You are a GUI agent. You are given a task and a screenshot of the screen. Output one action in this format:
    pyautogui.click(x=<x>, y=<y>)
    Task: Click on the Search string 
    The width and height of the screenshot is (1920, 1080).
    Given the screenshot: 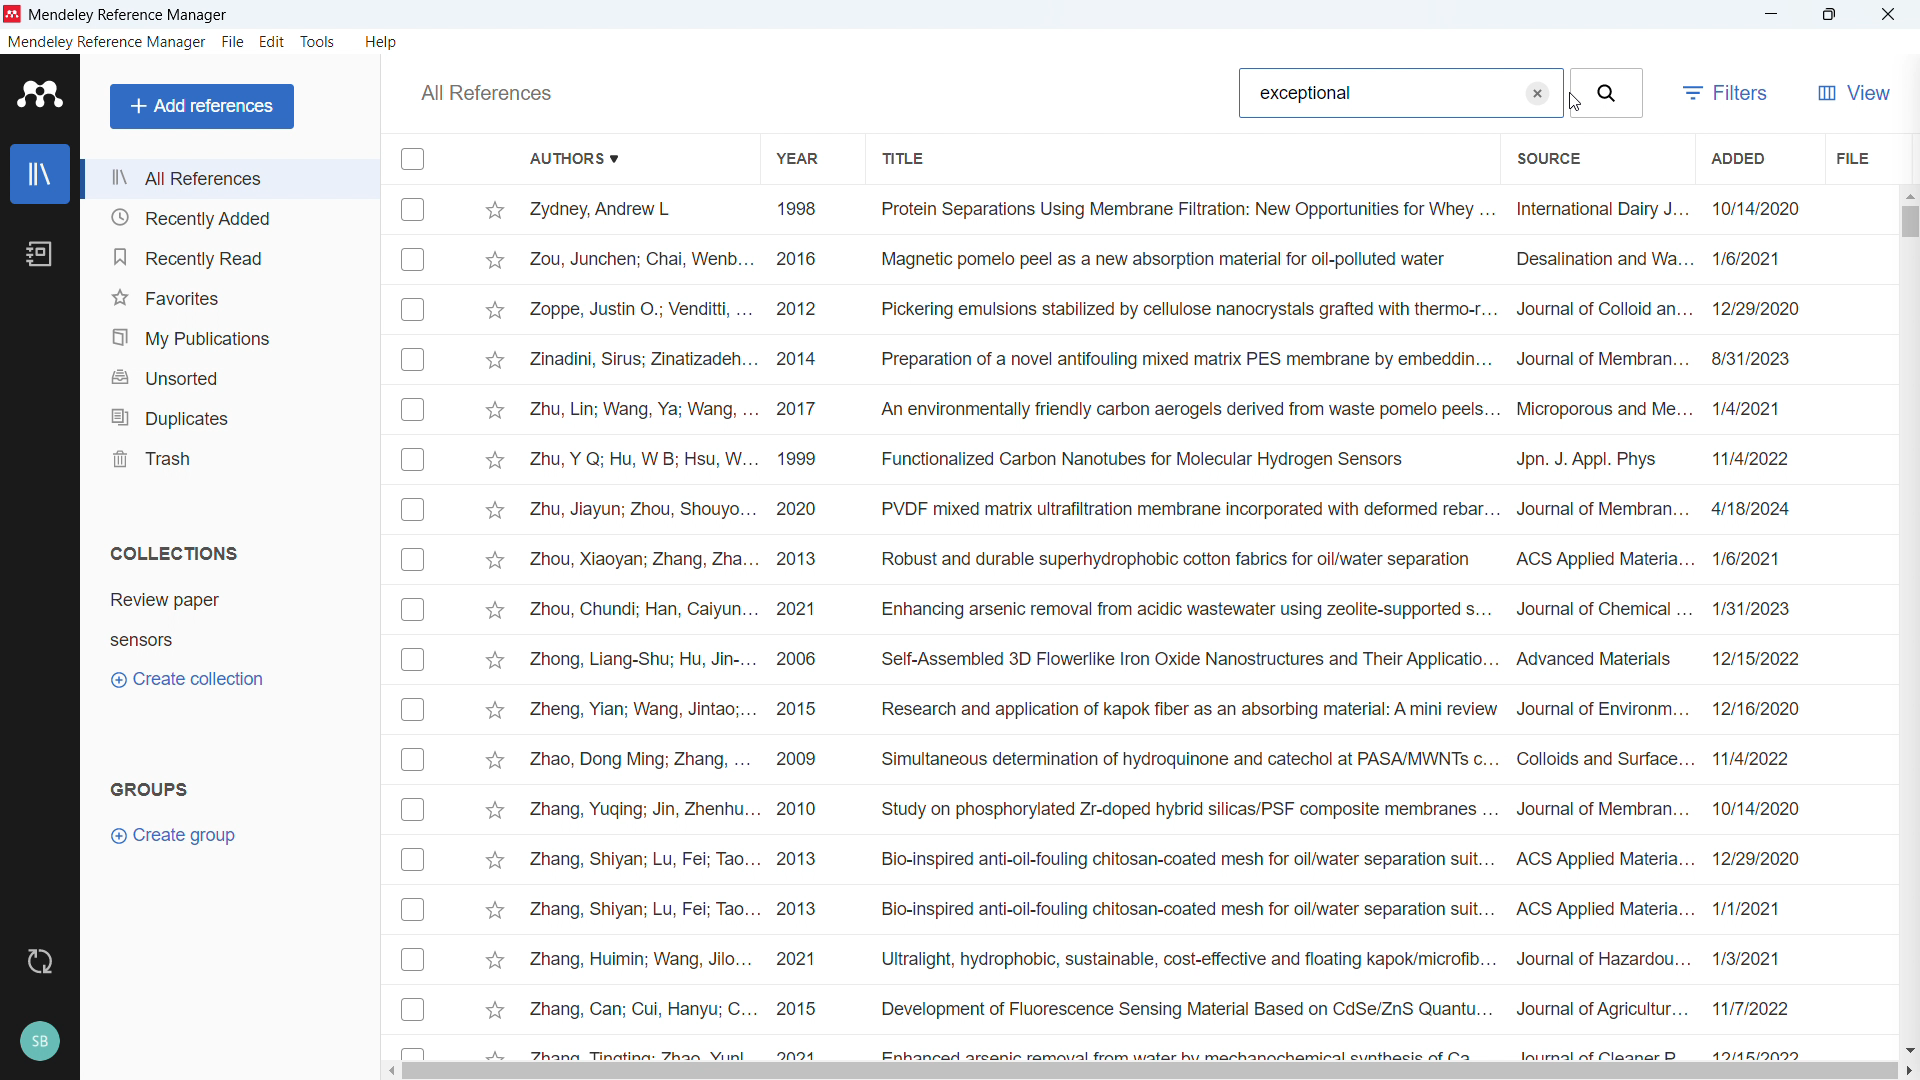 What is the action you would take?
    pyautogui.click(x=1306, y=93)
    